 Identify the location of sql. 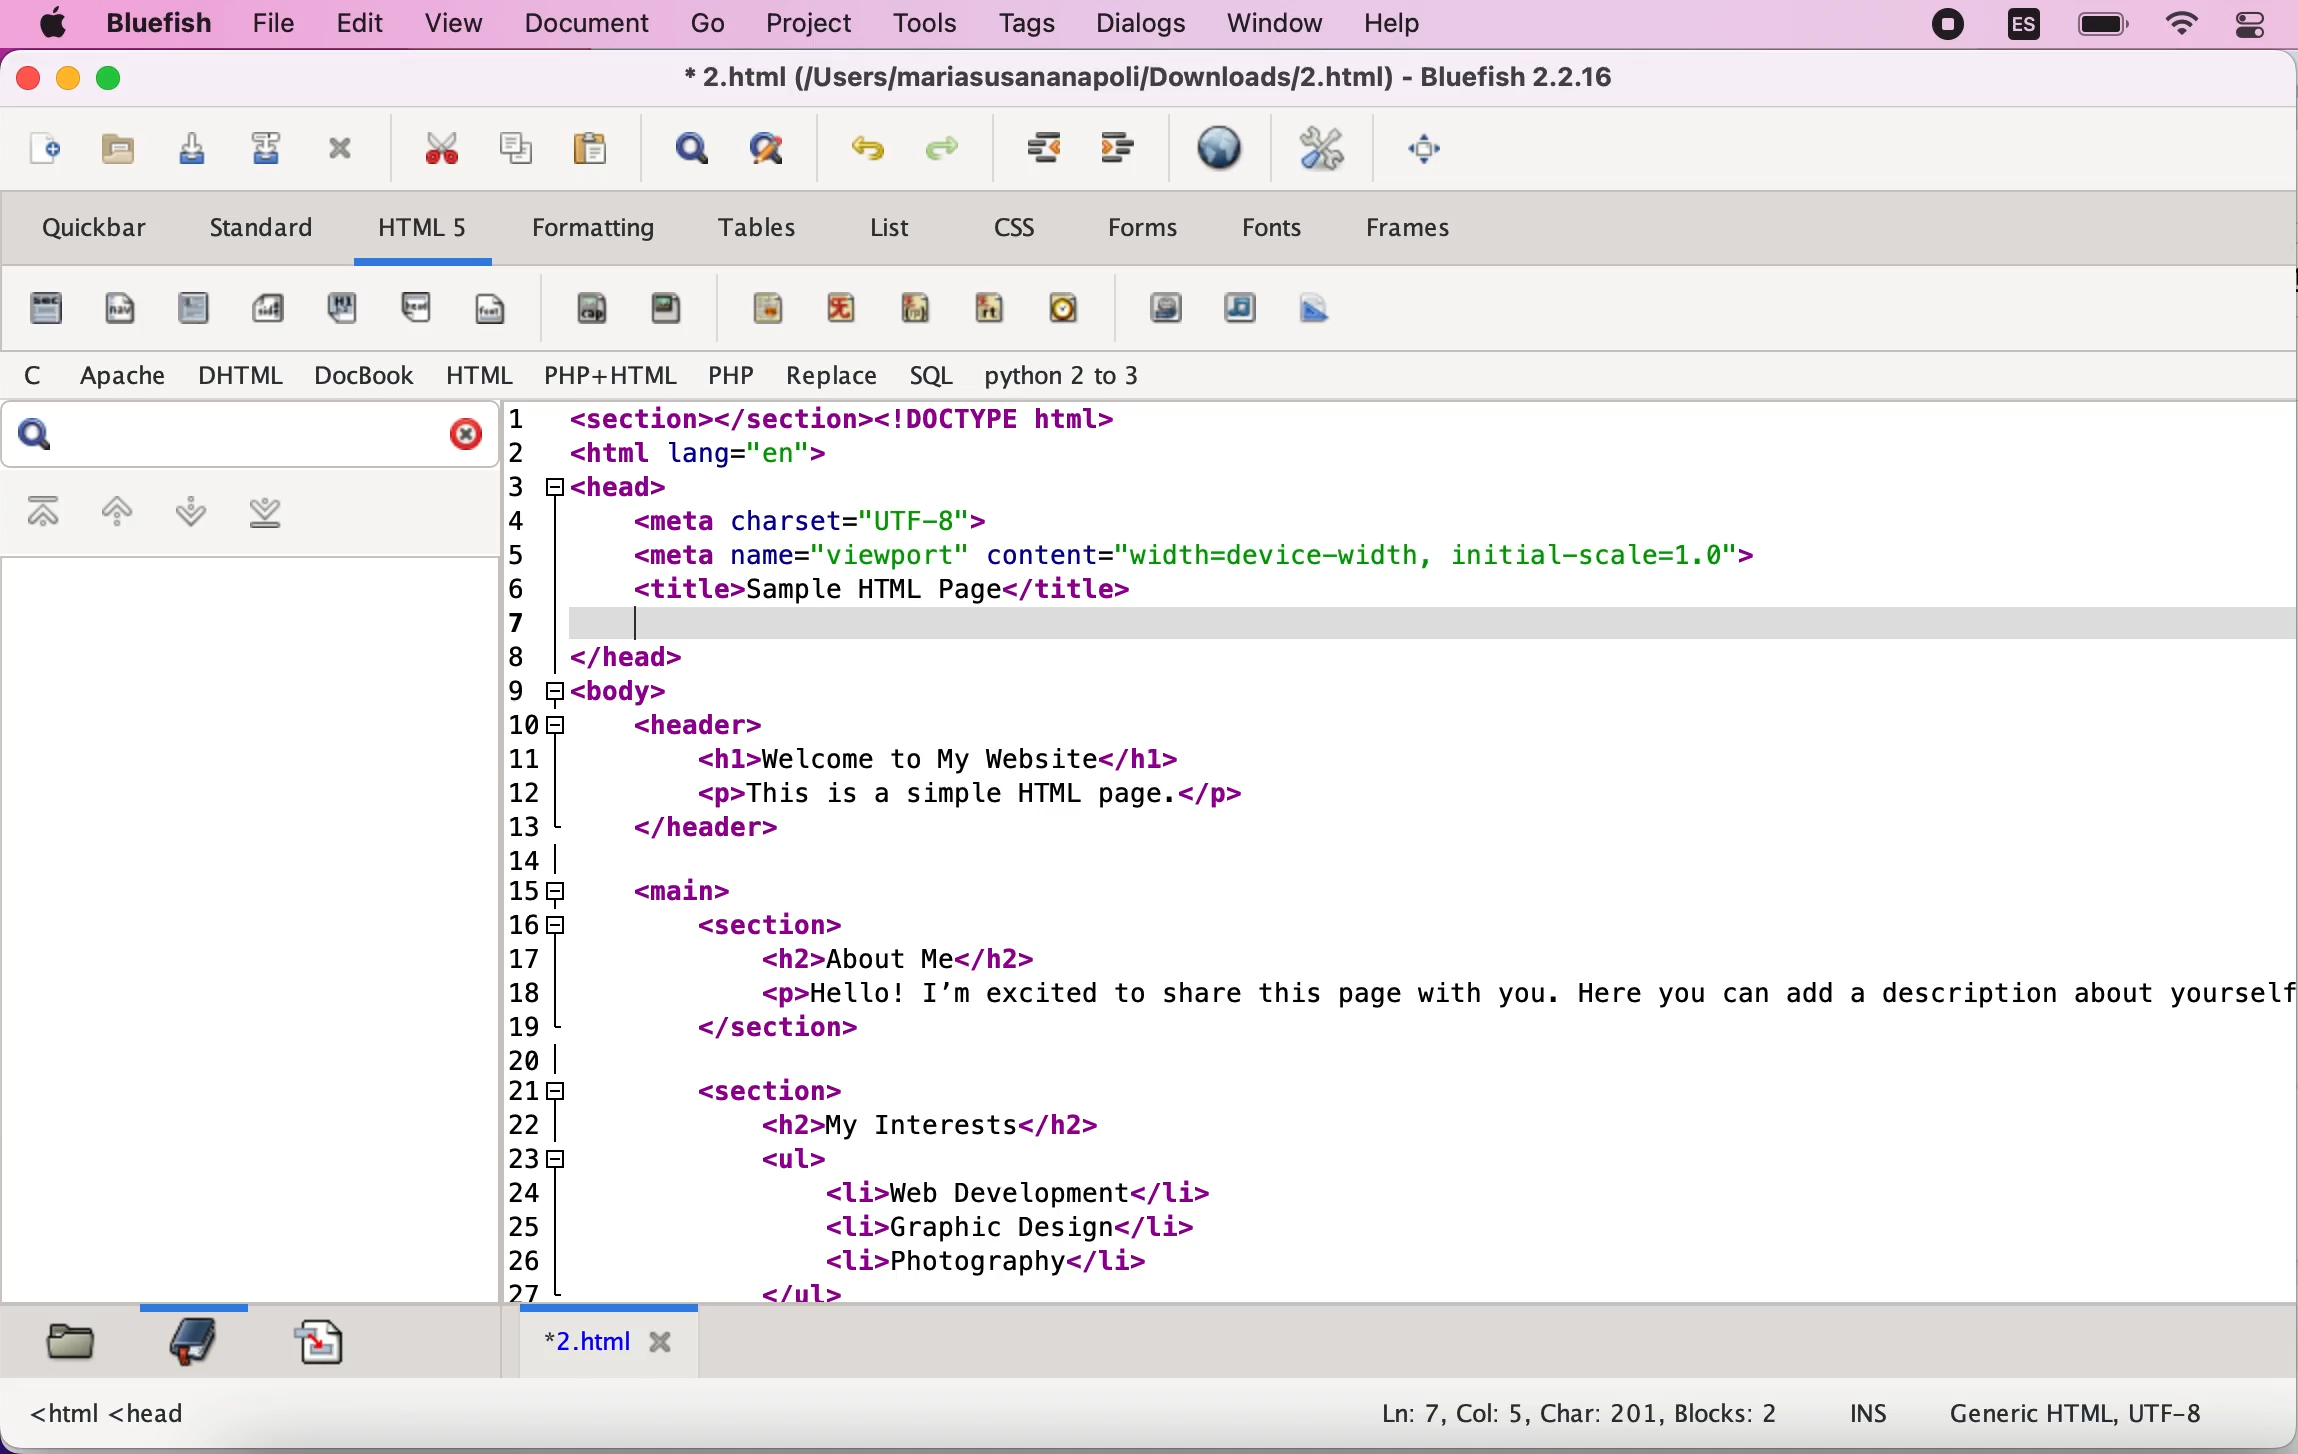
(932, 377).